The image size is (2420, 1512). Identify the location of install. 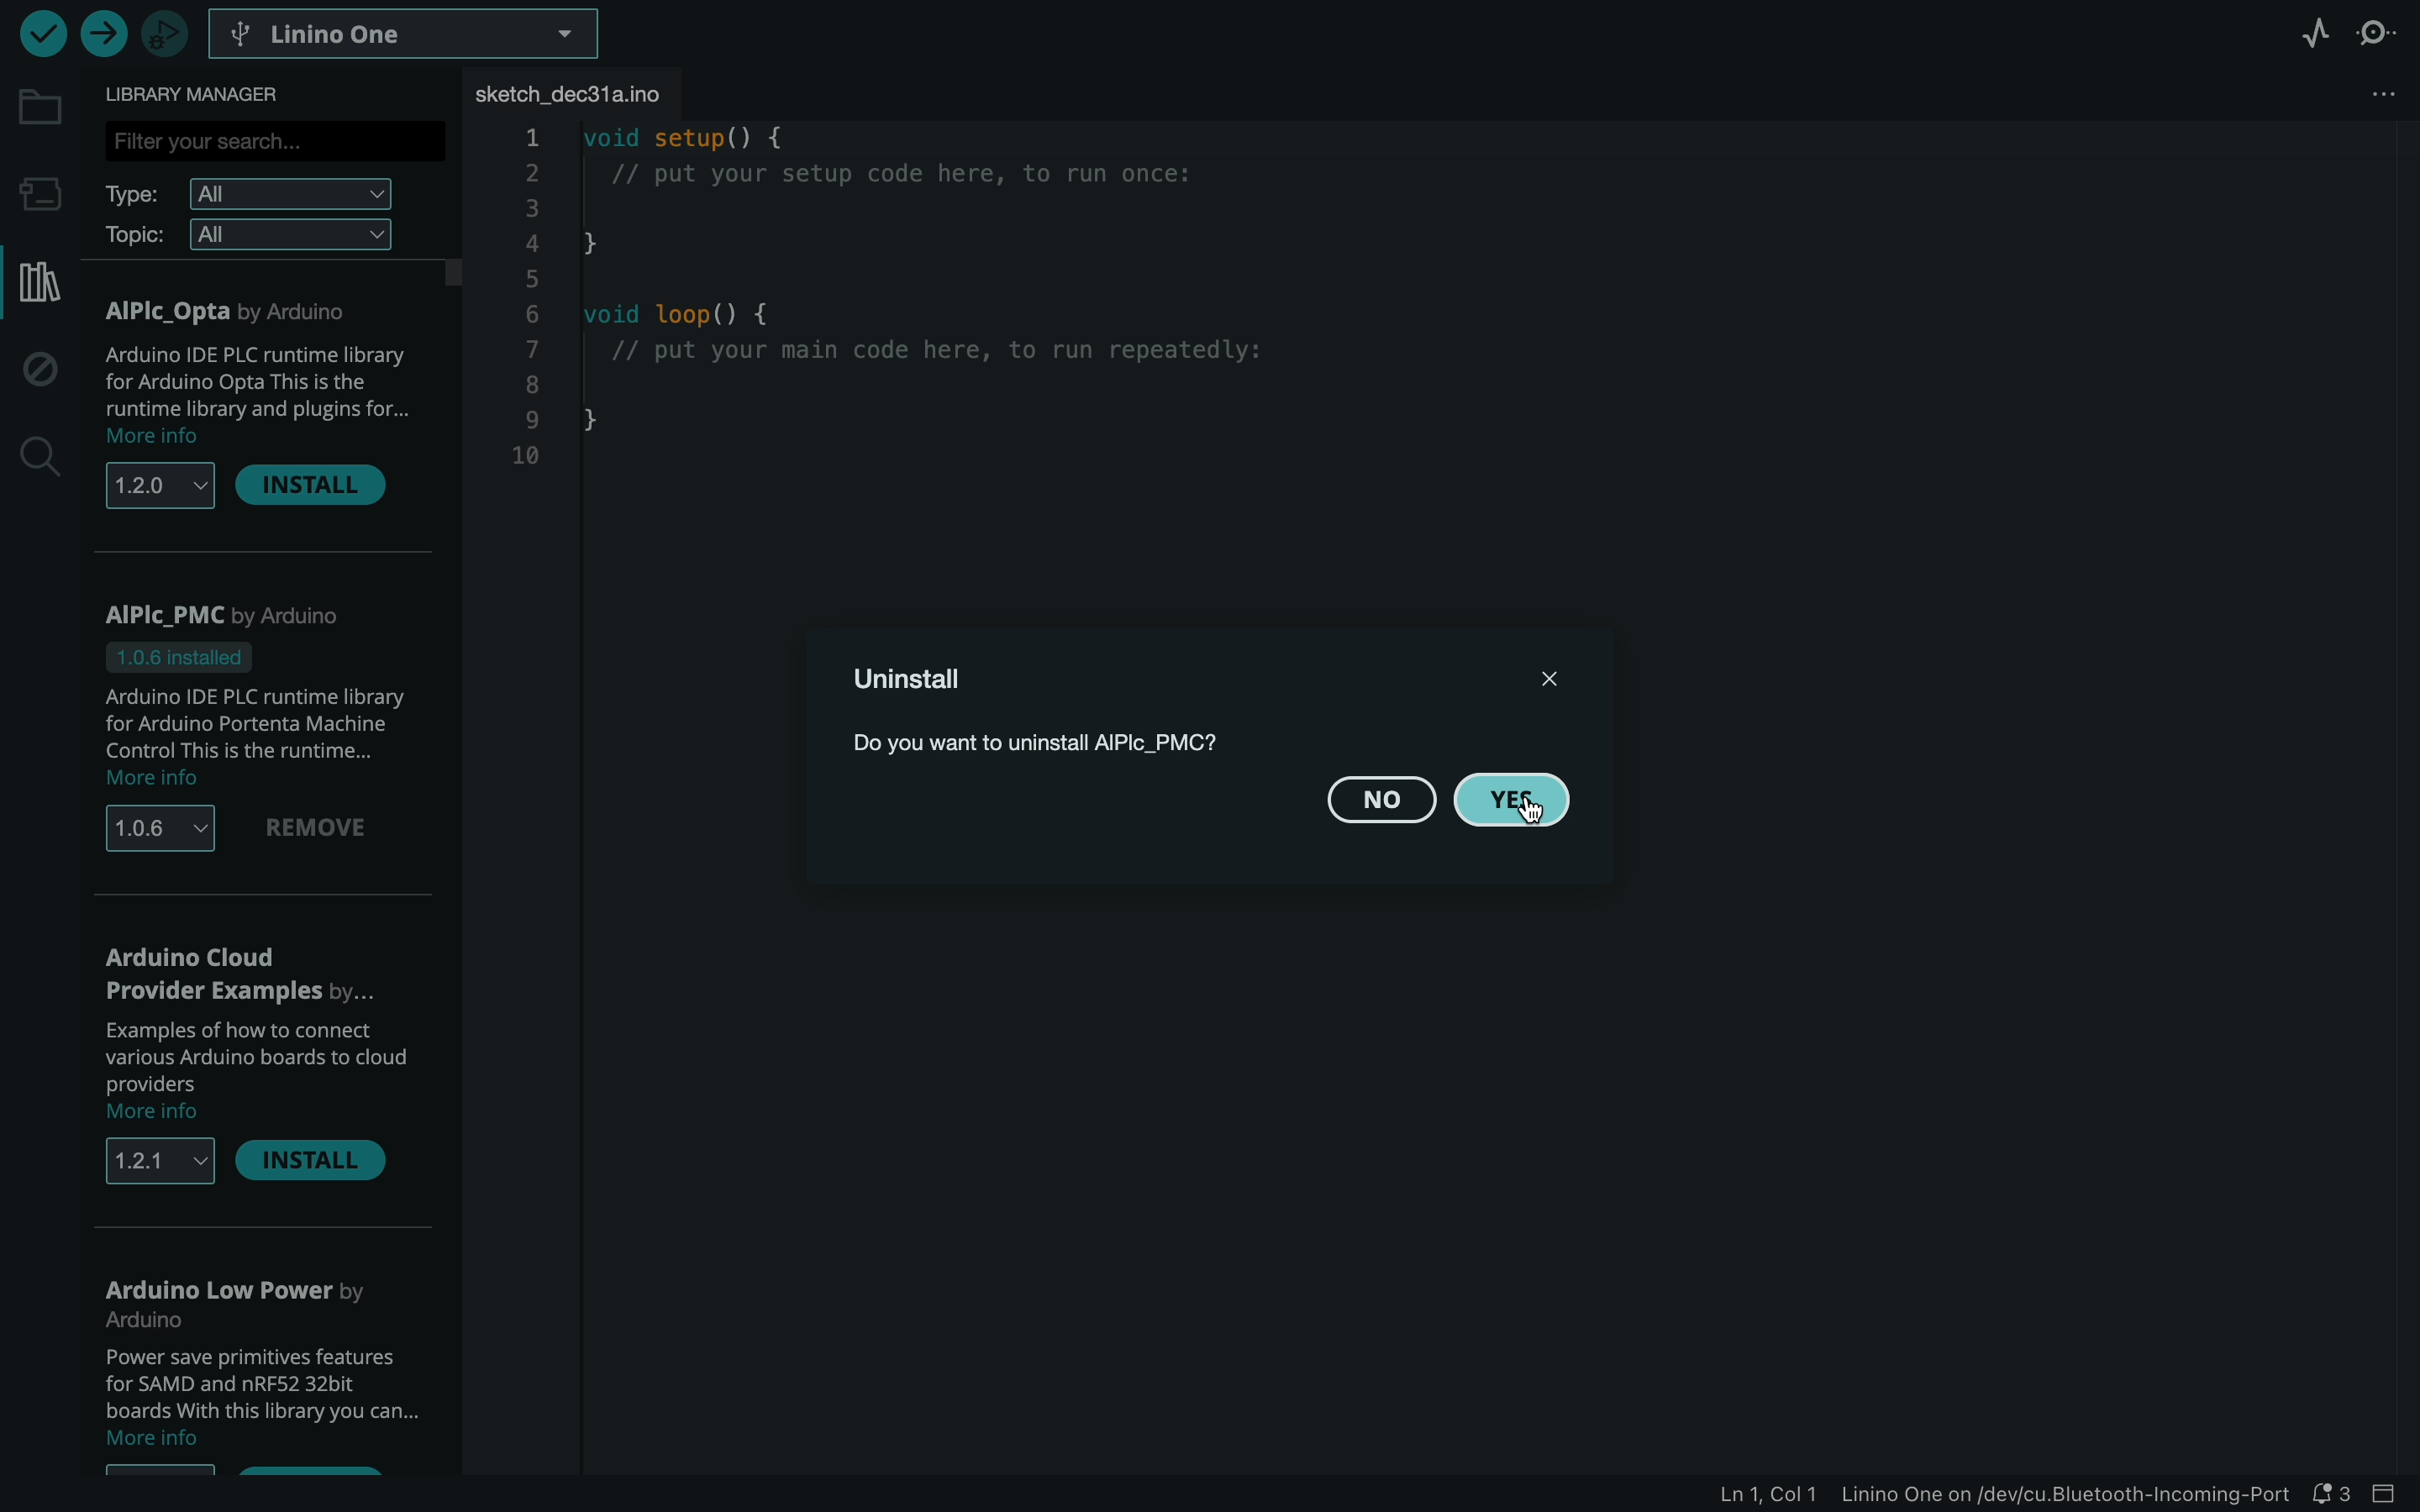
(324, 486).